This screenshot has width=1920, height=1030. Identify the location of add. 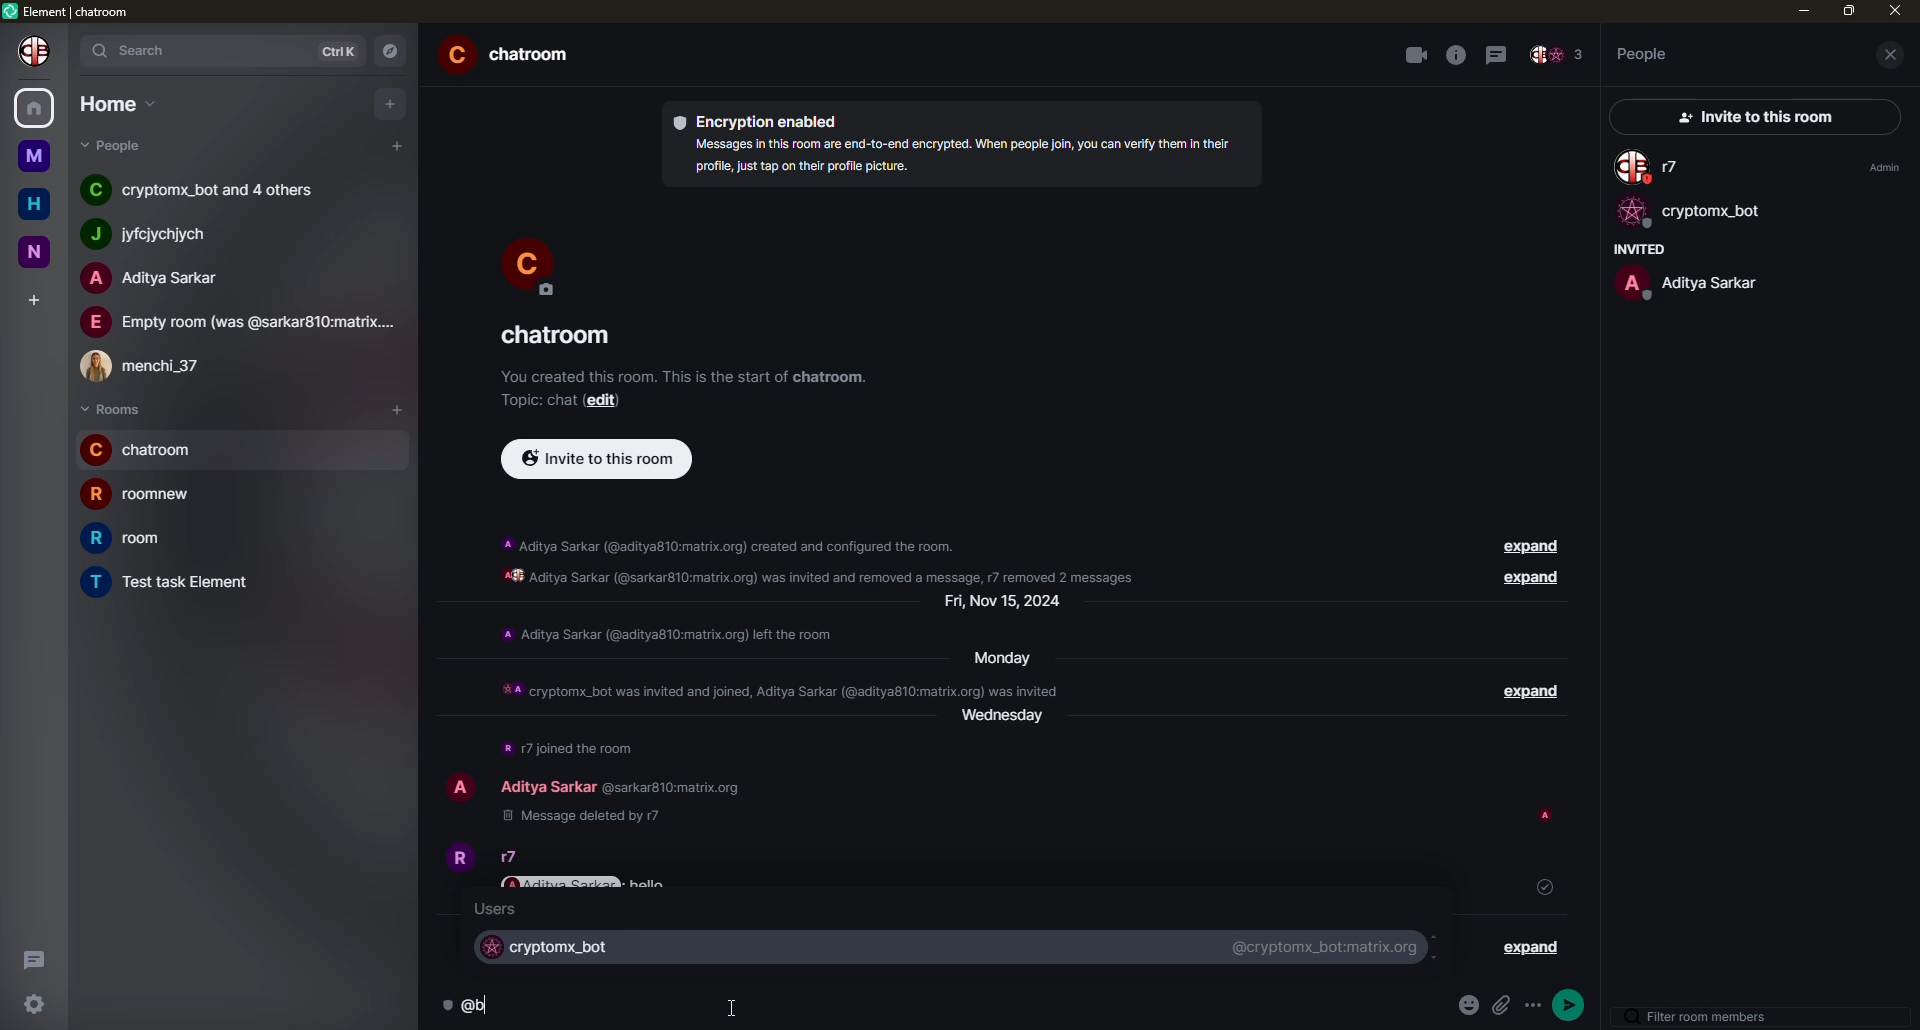
(397, 145).